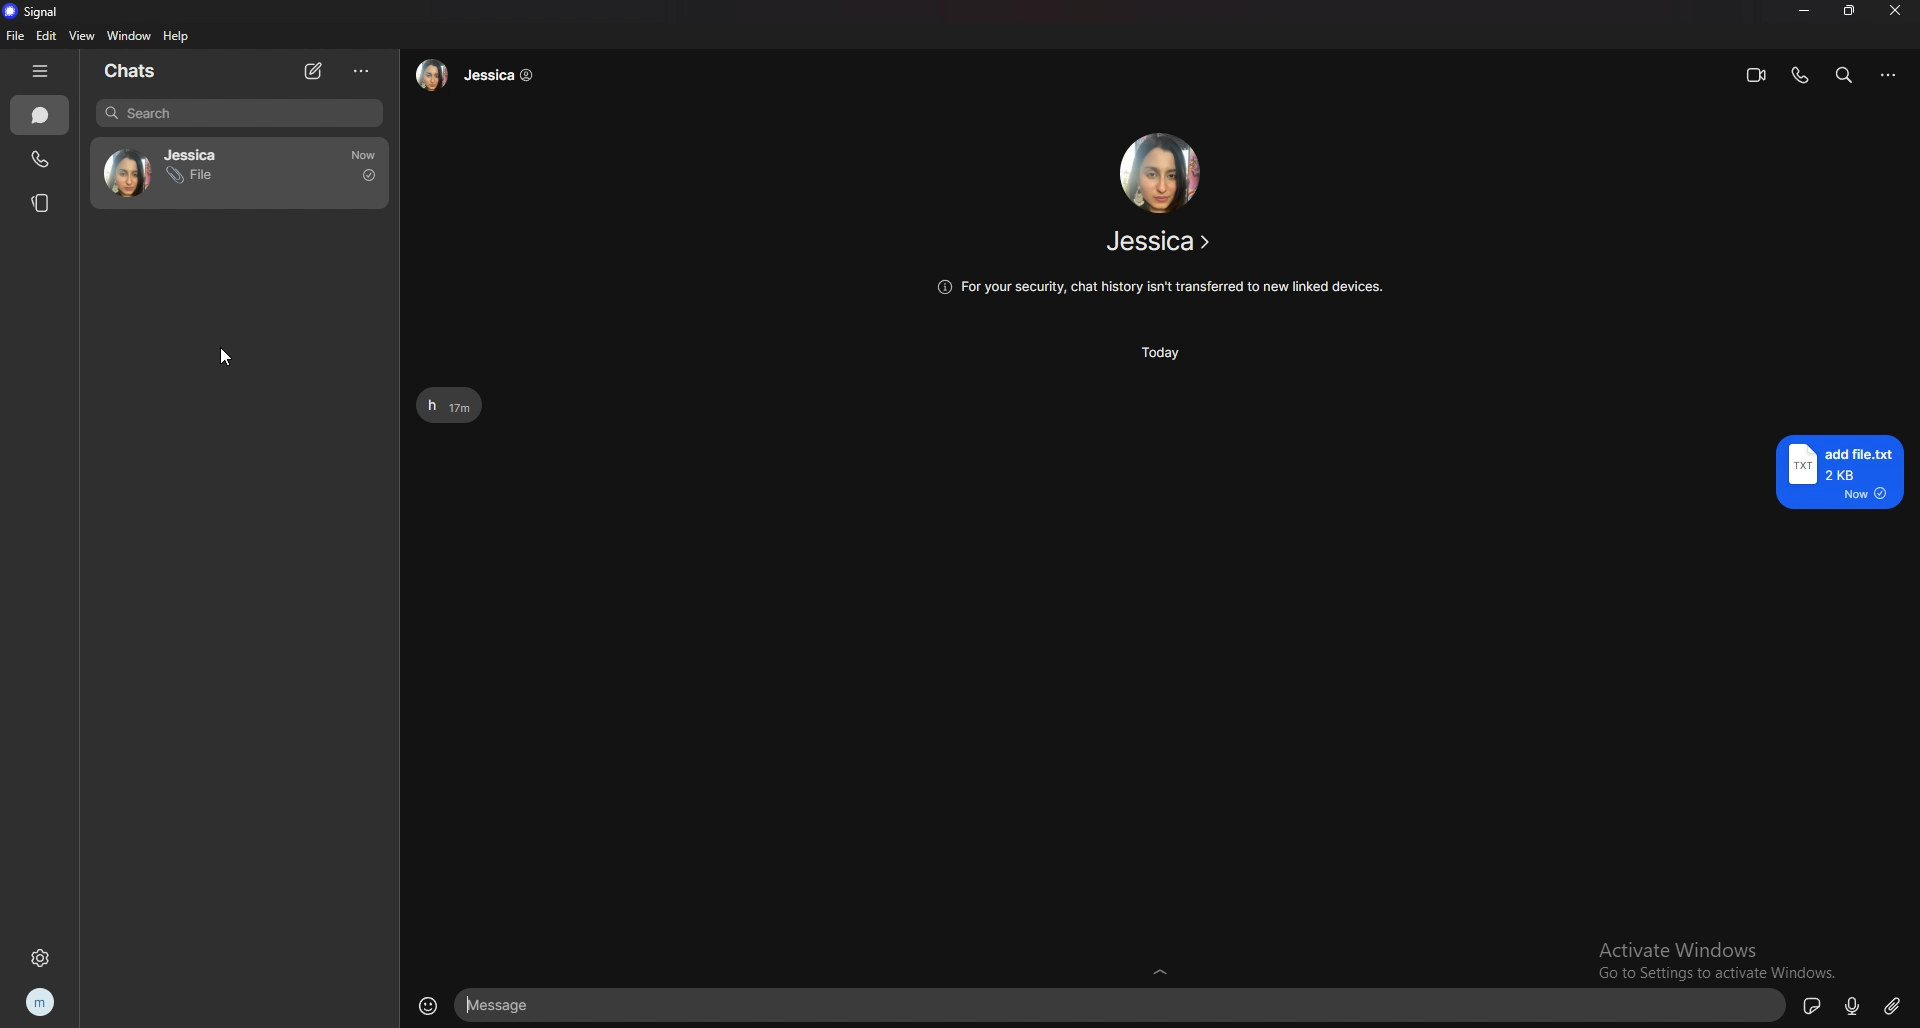  I want to click on signal, so click(34, 11).